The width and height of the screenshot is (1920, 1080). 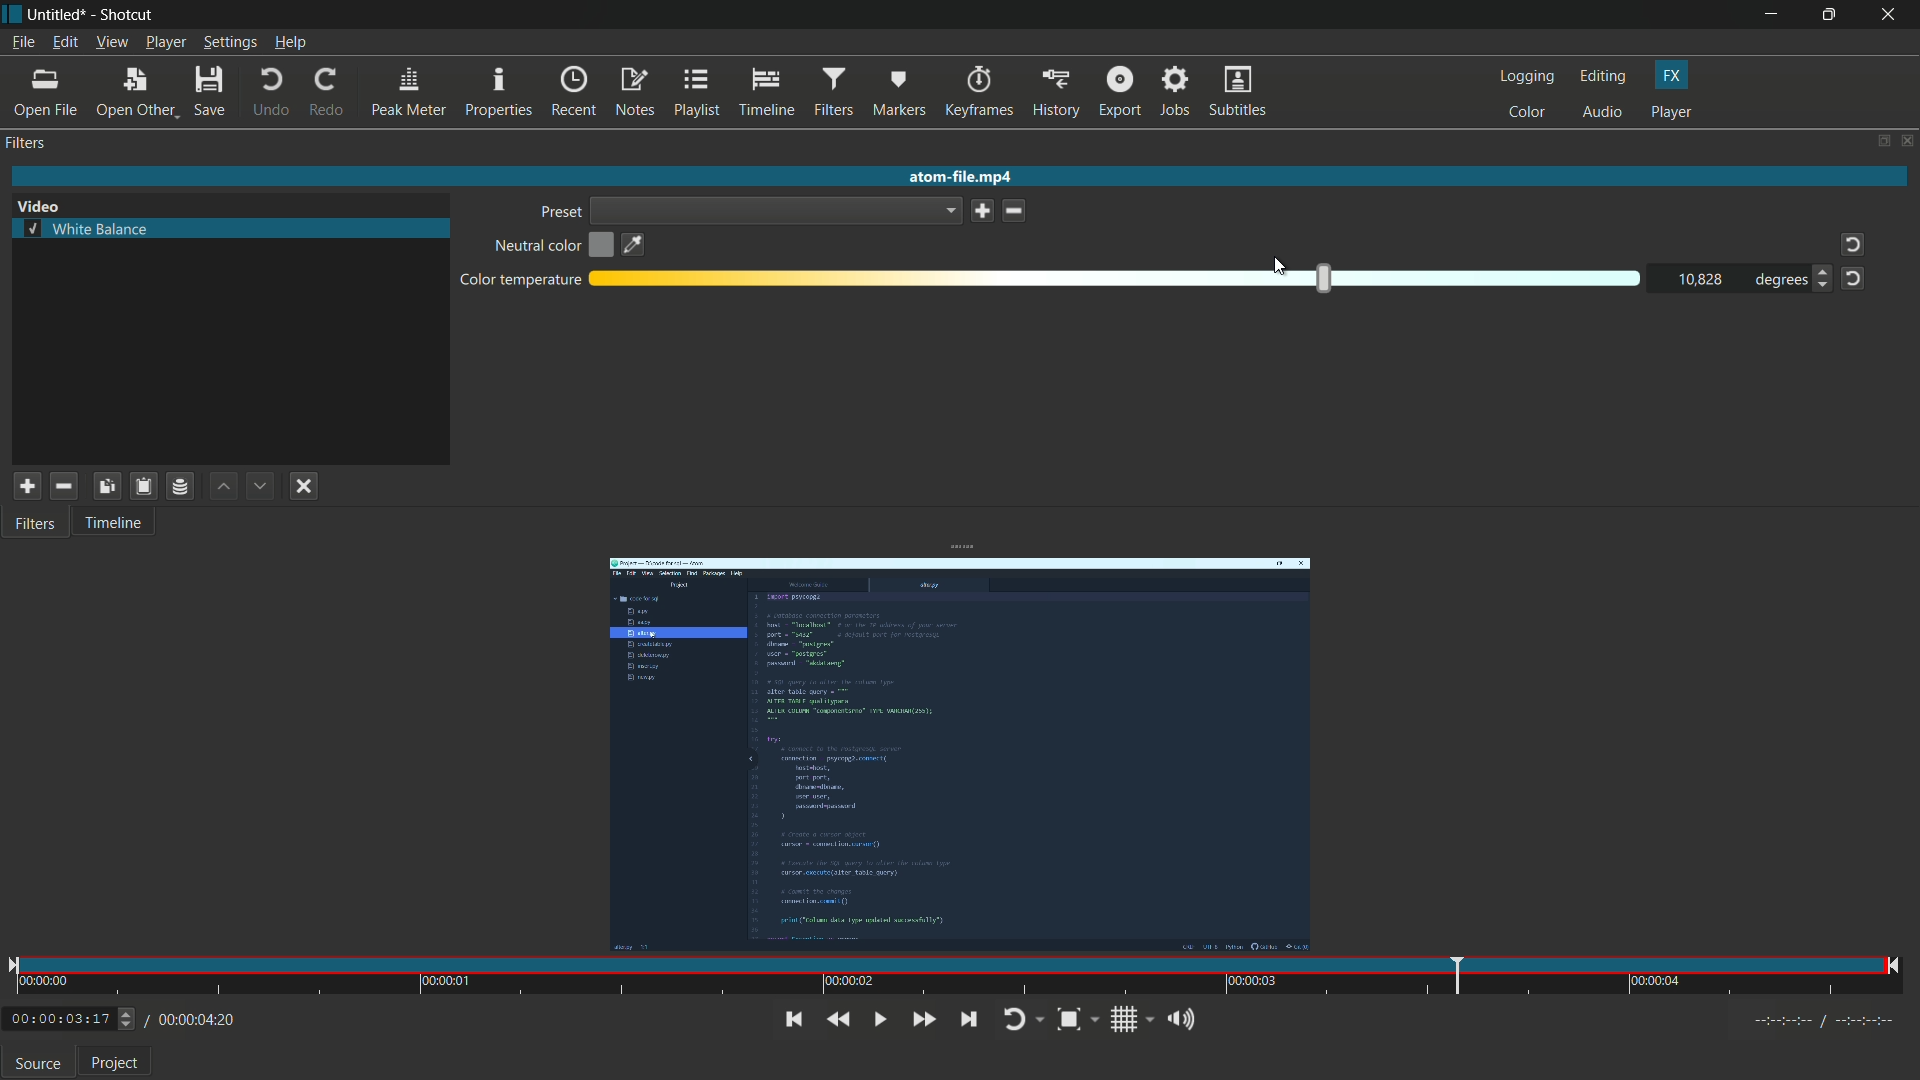 What do you see at coordinates (328, 89) in the screenshot?
I see `redo` at bounding box center [328, 89].